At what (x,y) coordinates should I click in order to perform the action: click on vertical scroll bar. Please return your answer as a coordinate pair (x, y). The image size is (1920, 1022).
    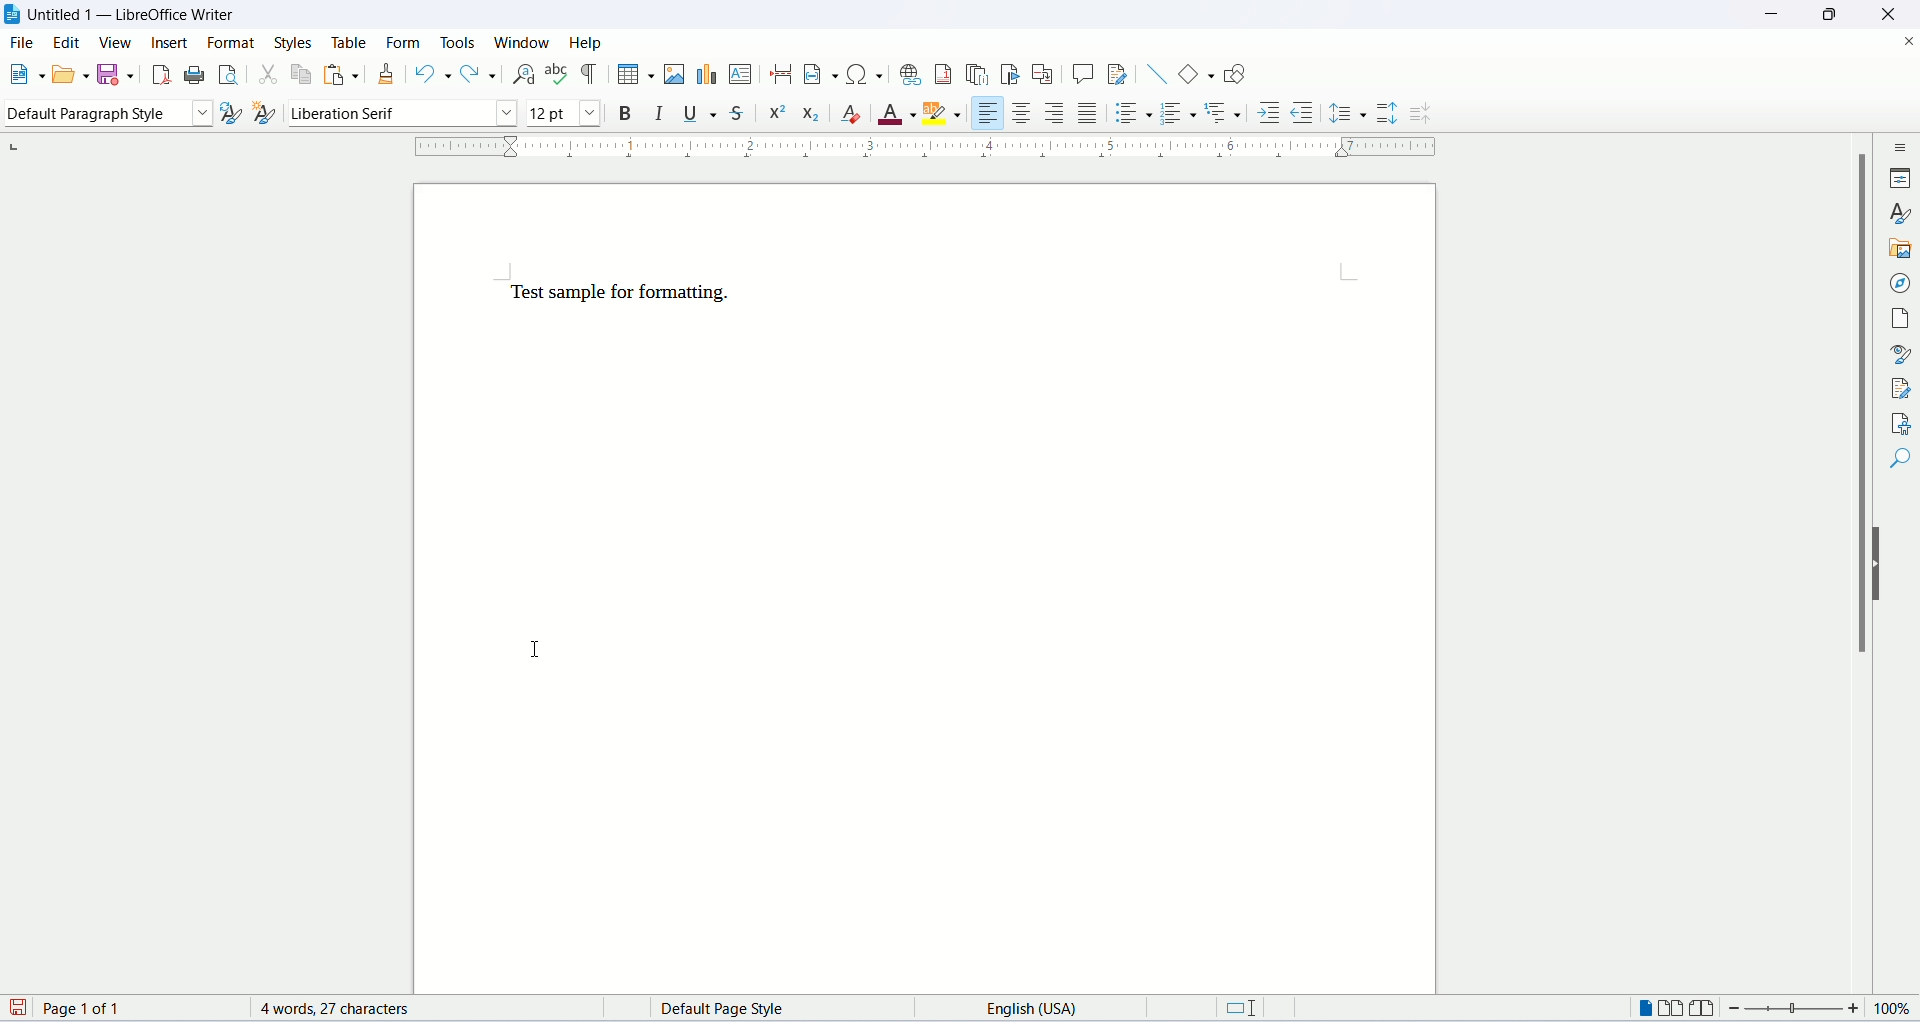
    Looking at the image, I should click on (1856, 569).